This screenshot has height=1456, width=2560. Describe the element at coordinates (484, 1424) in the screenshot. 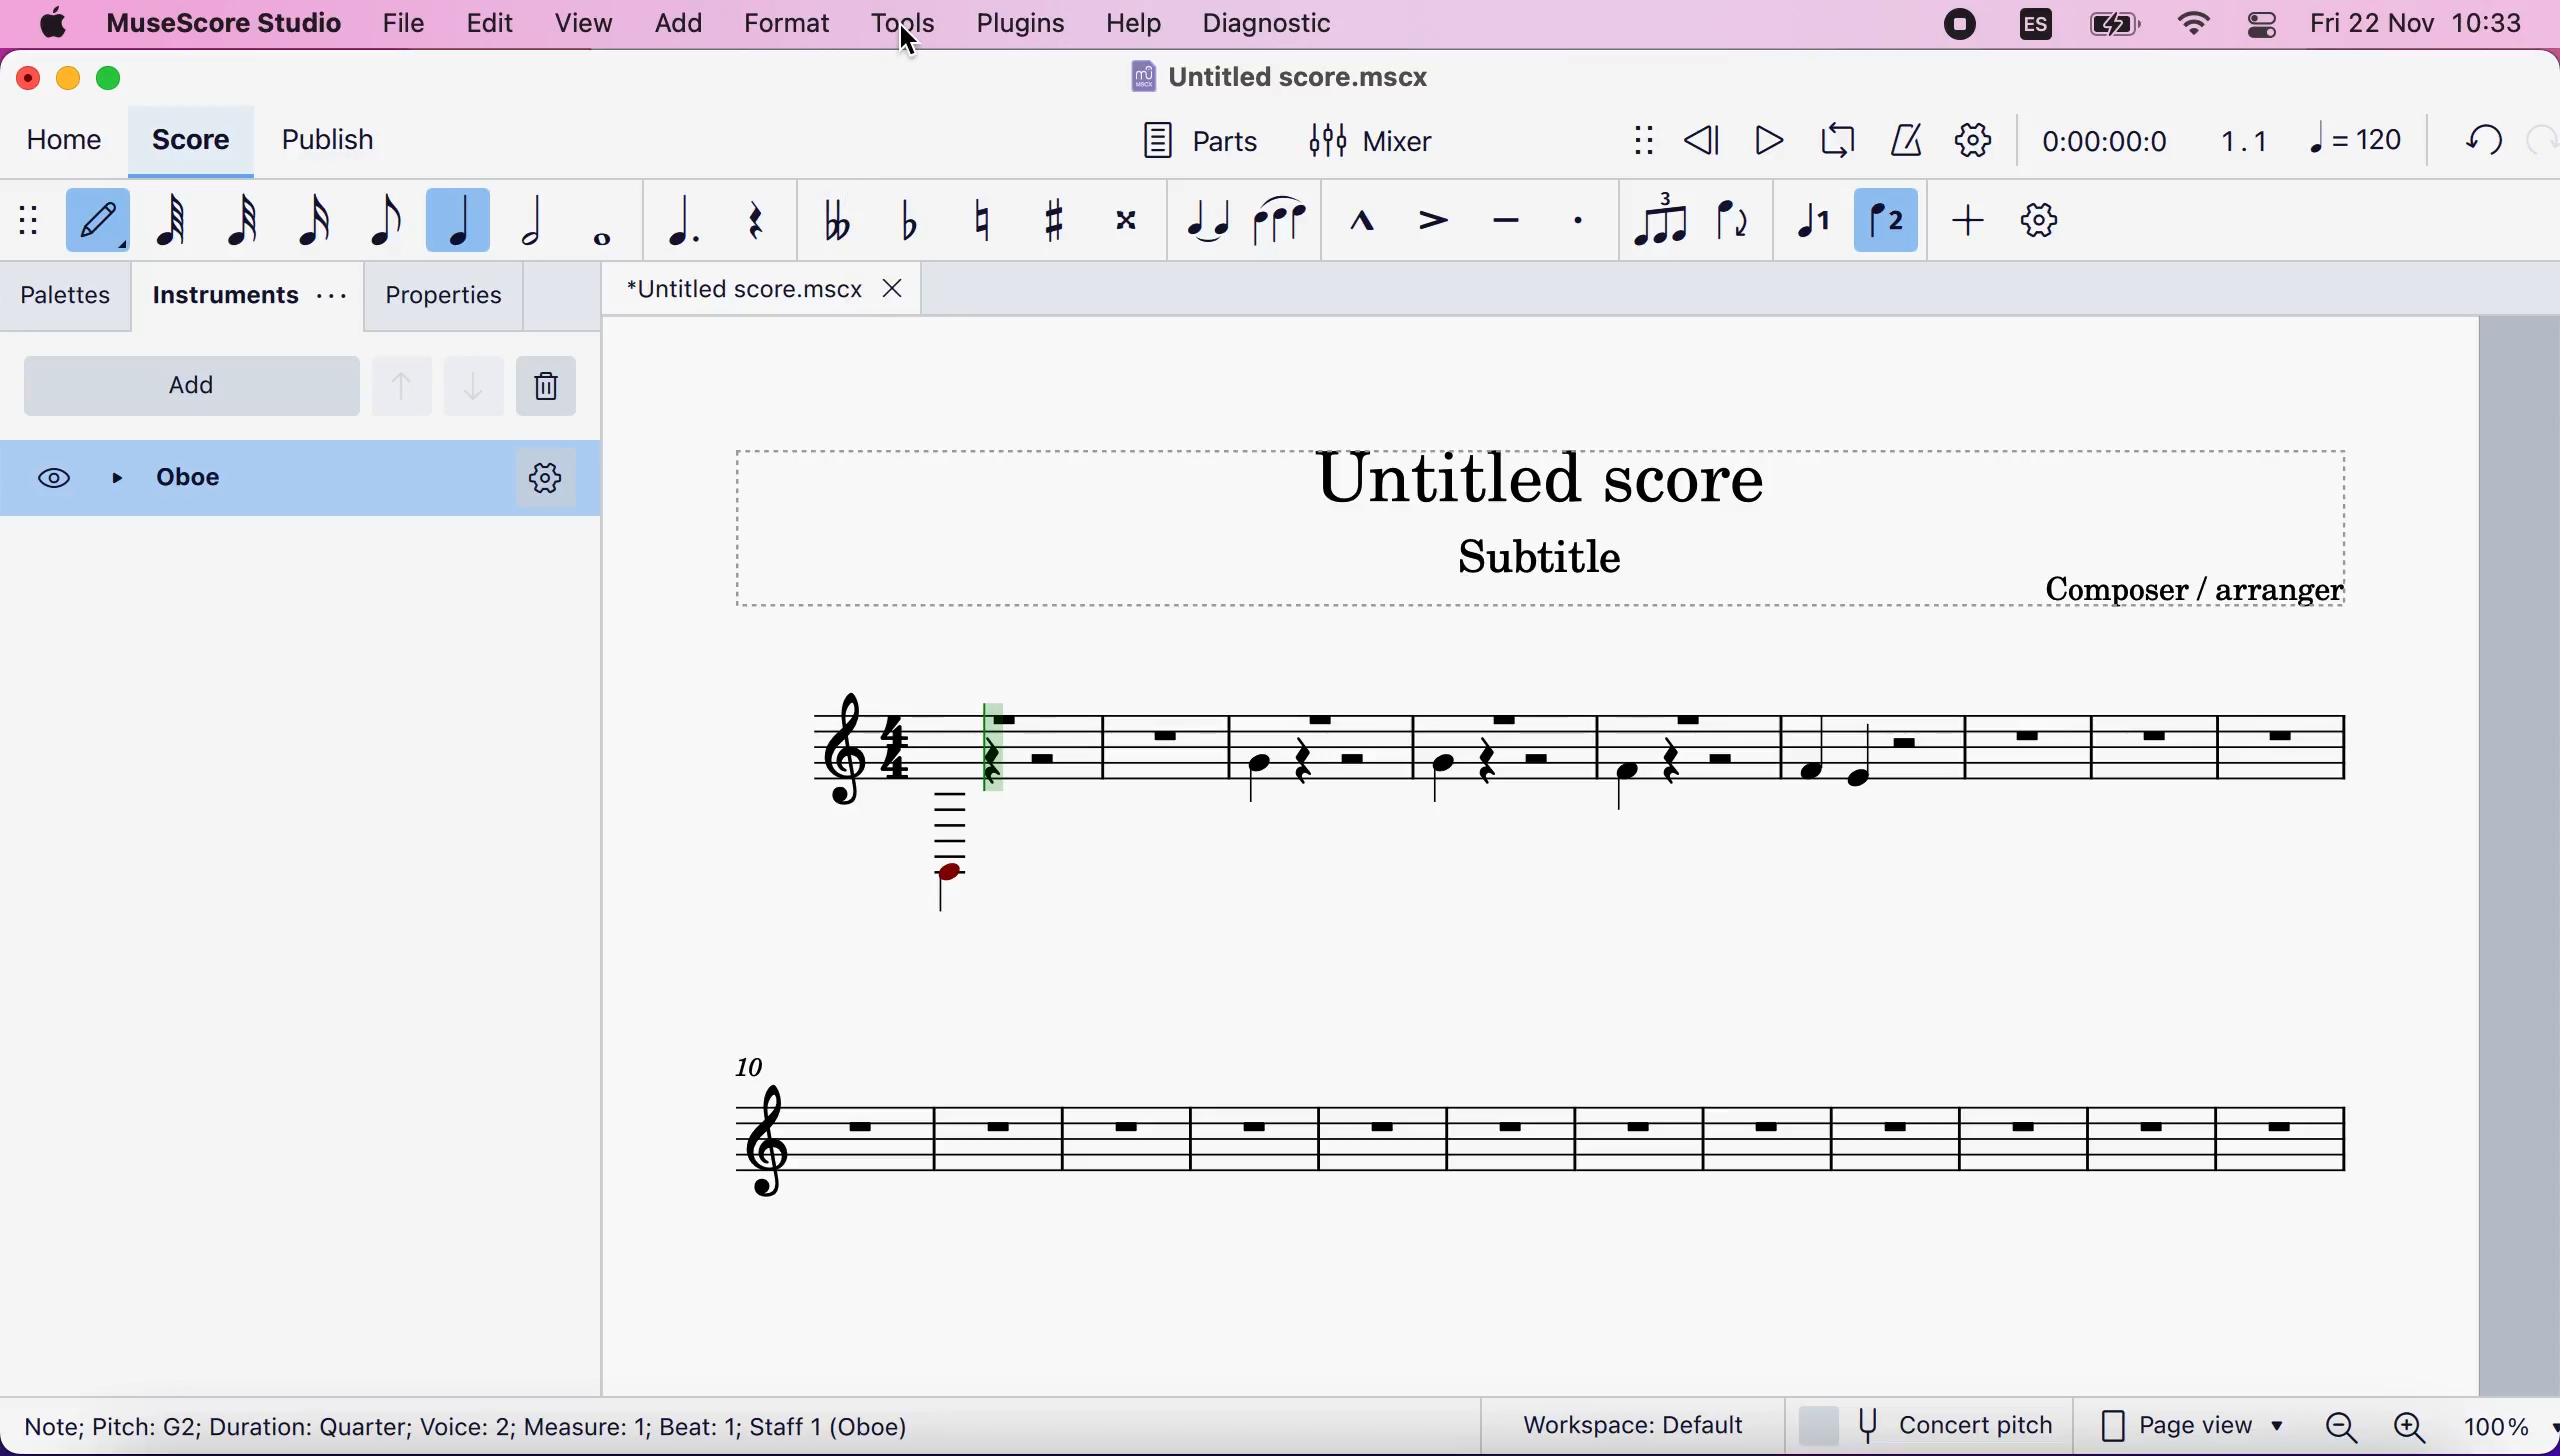

I see `Note; Pitch: G2; Duration: Quarter; Voice: 2; Measure: 1; Beat: 1; Staff 1 (Oboe)` at that location.